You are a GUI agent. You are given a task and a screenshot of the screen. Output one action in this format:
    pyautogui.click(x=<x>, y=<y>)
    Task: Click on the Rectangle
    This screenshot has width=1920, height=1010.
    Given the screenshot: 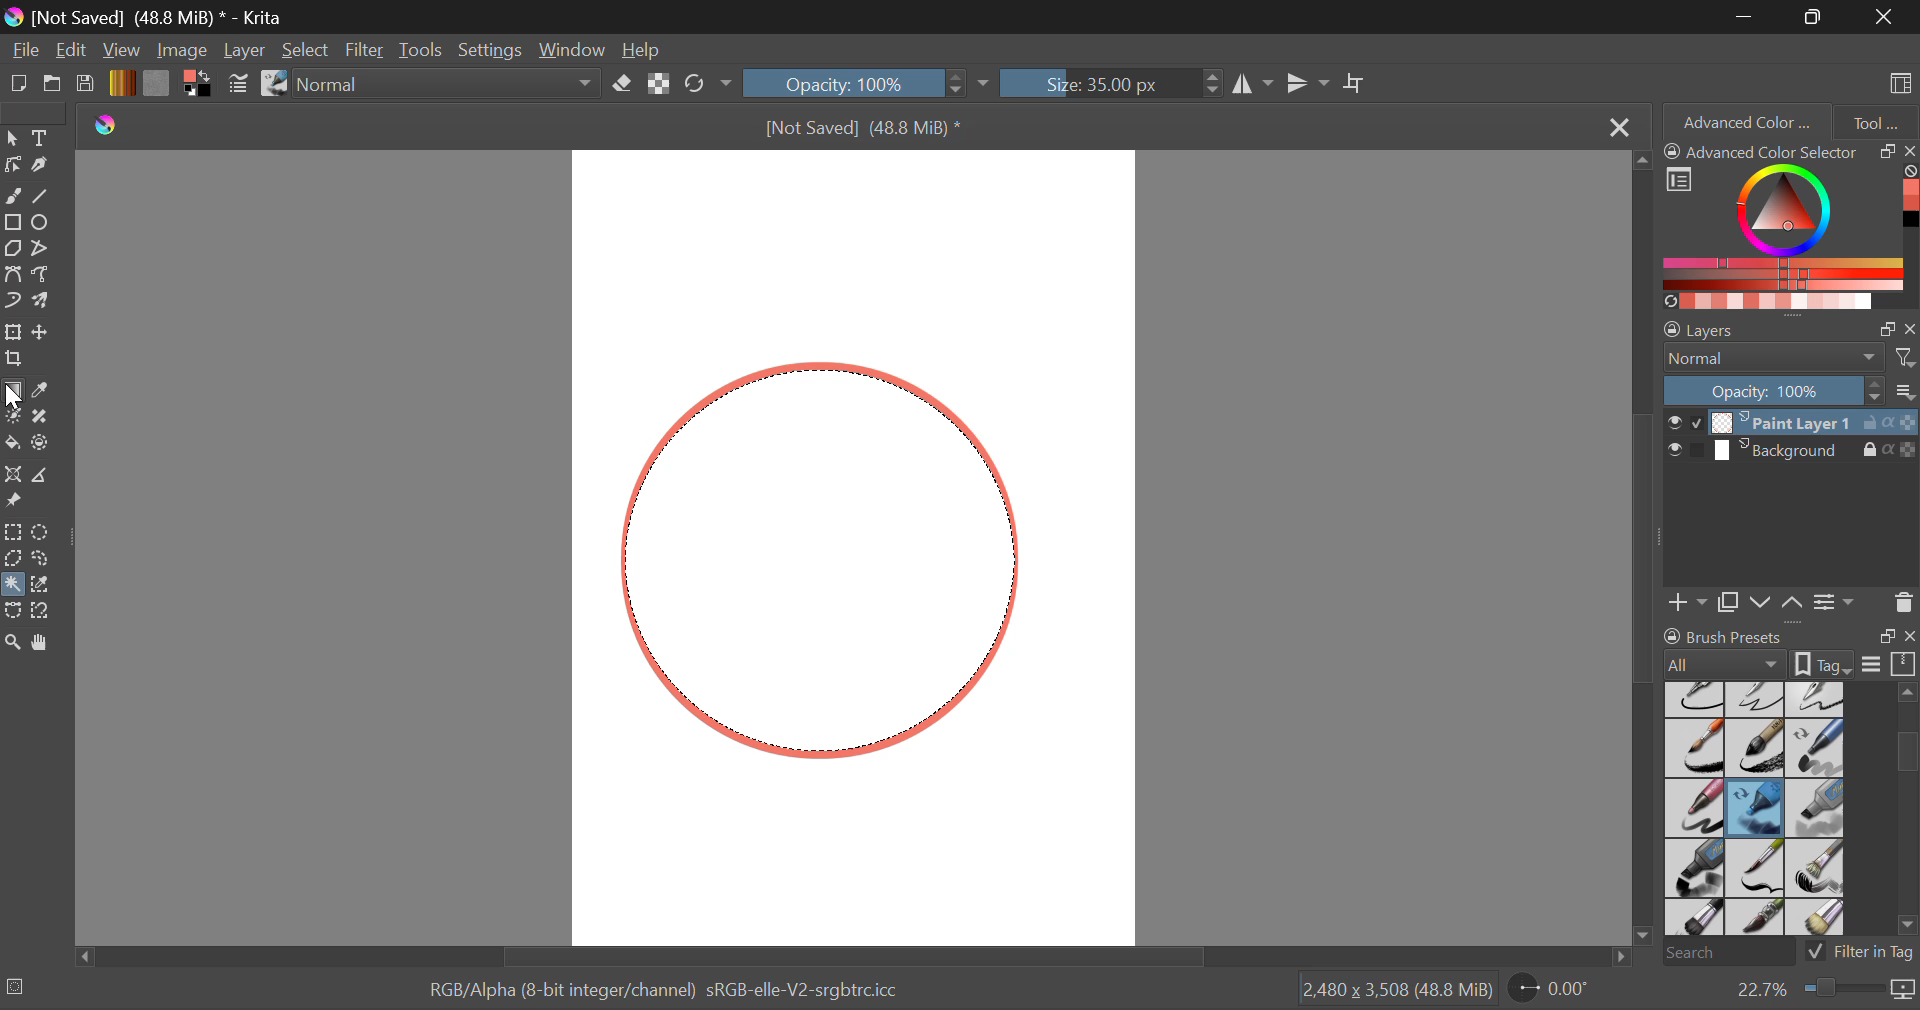 What is the action you would take?
    pyautogui.click(x=12, y=223)
    